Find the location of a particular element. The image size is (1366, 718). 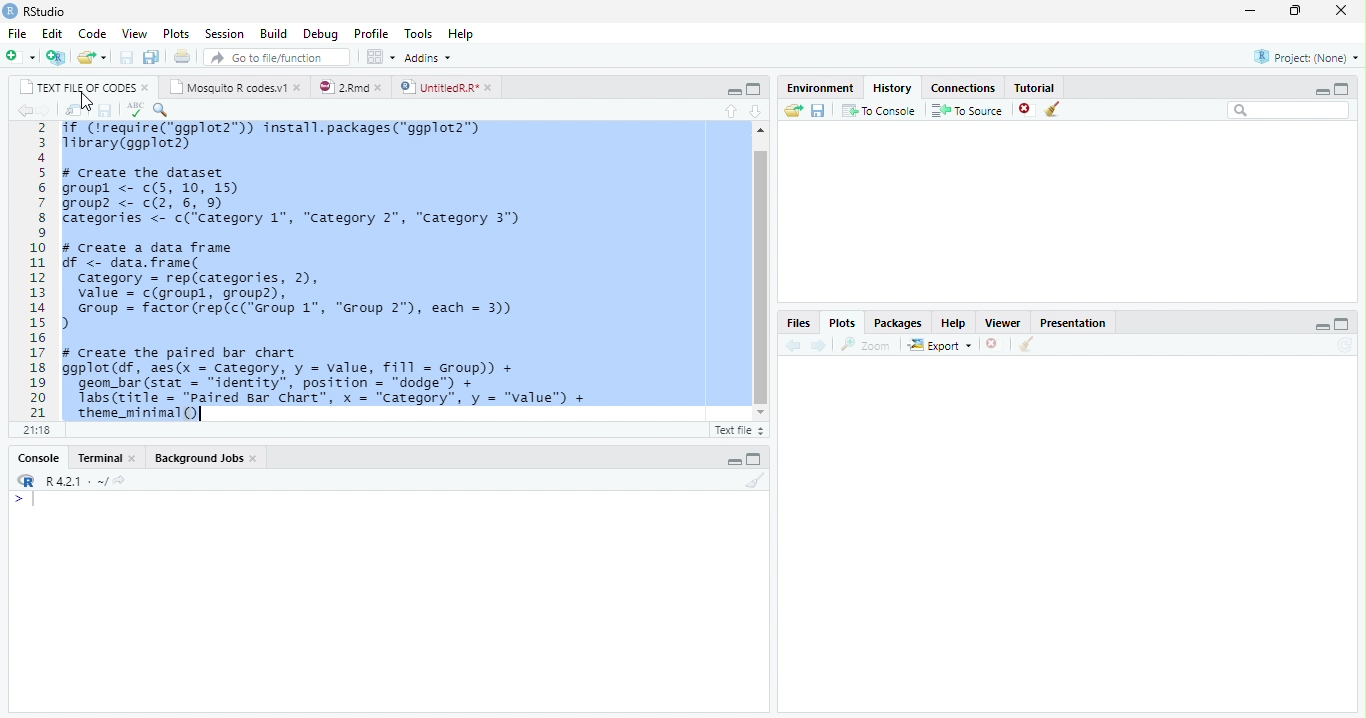

scroll bar is located at coordinates (761, 277).